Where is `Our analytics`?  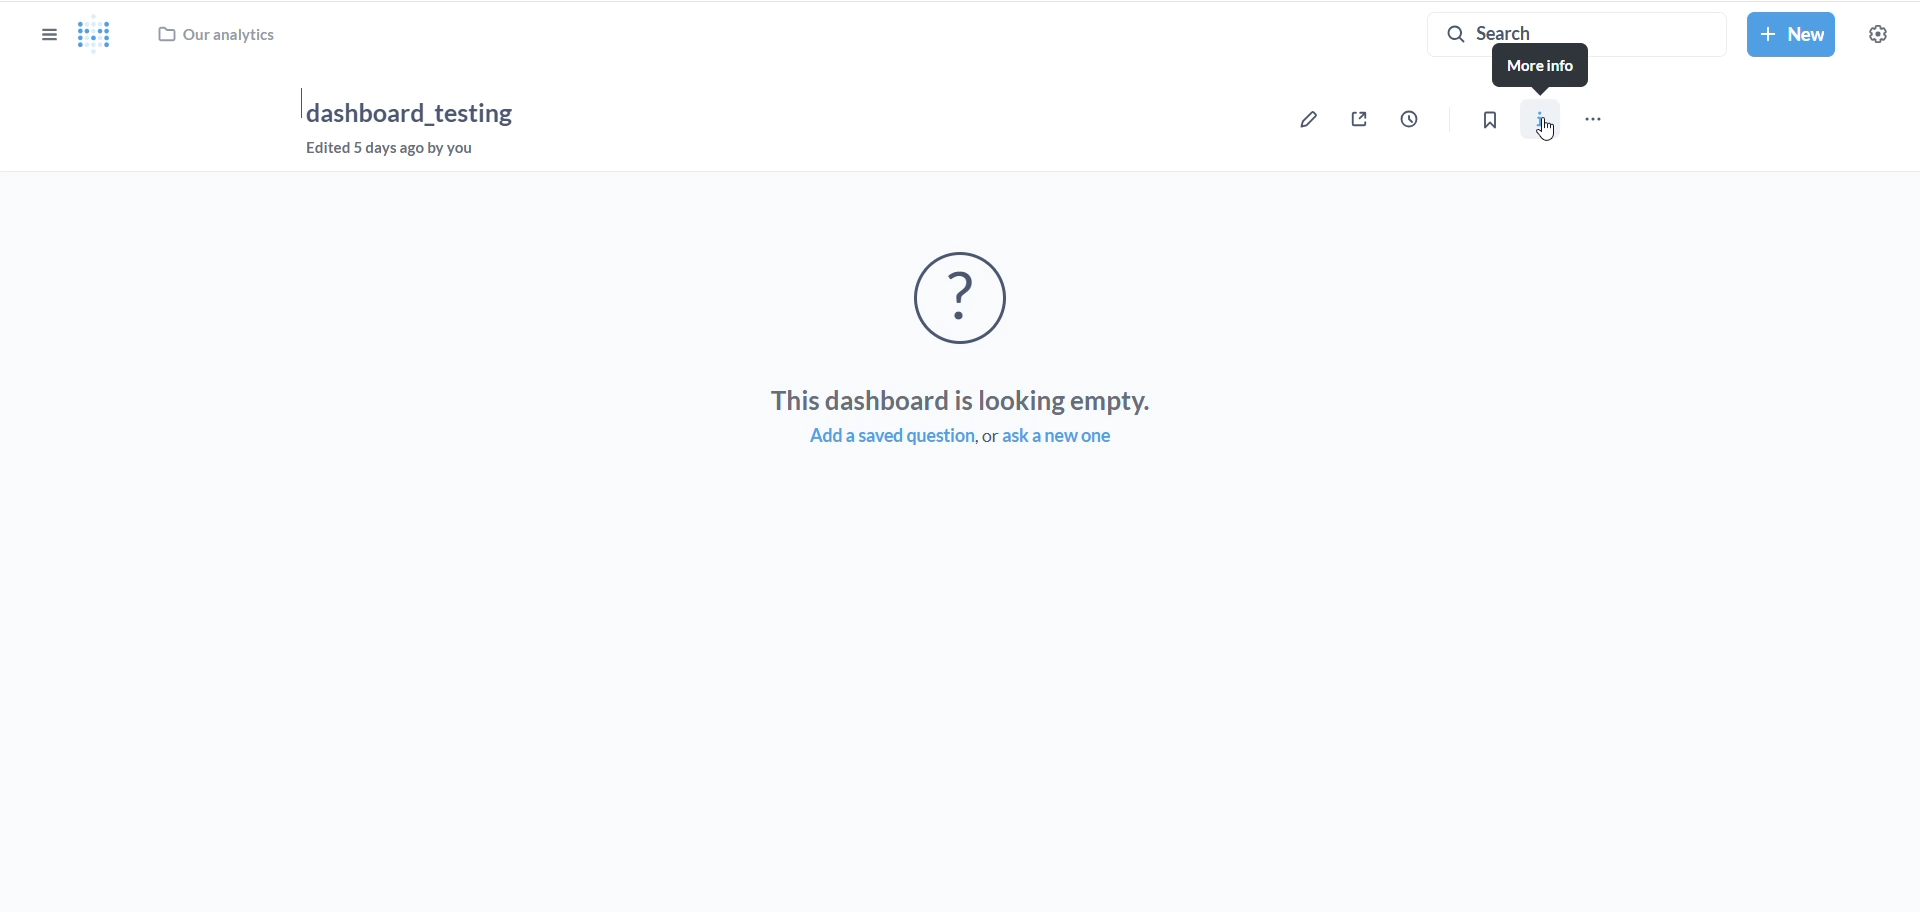
Our analytics is located at coordinates (221, 33).